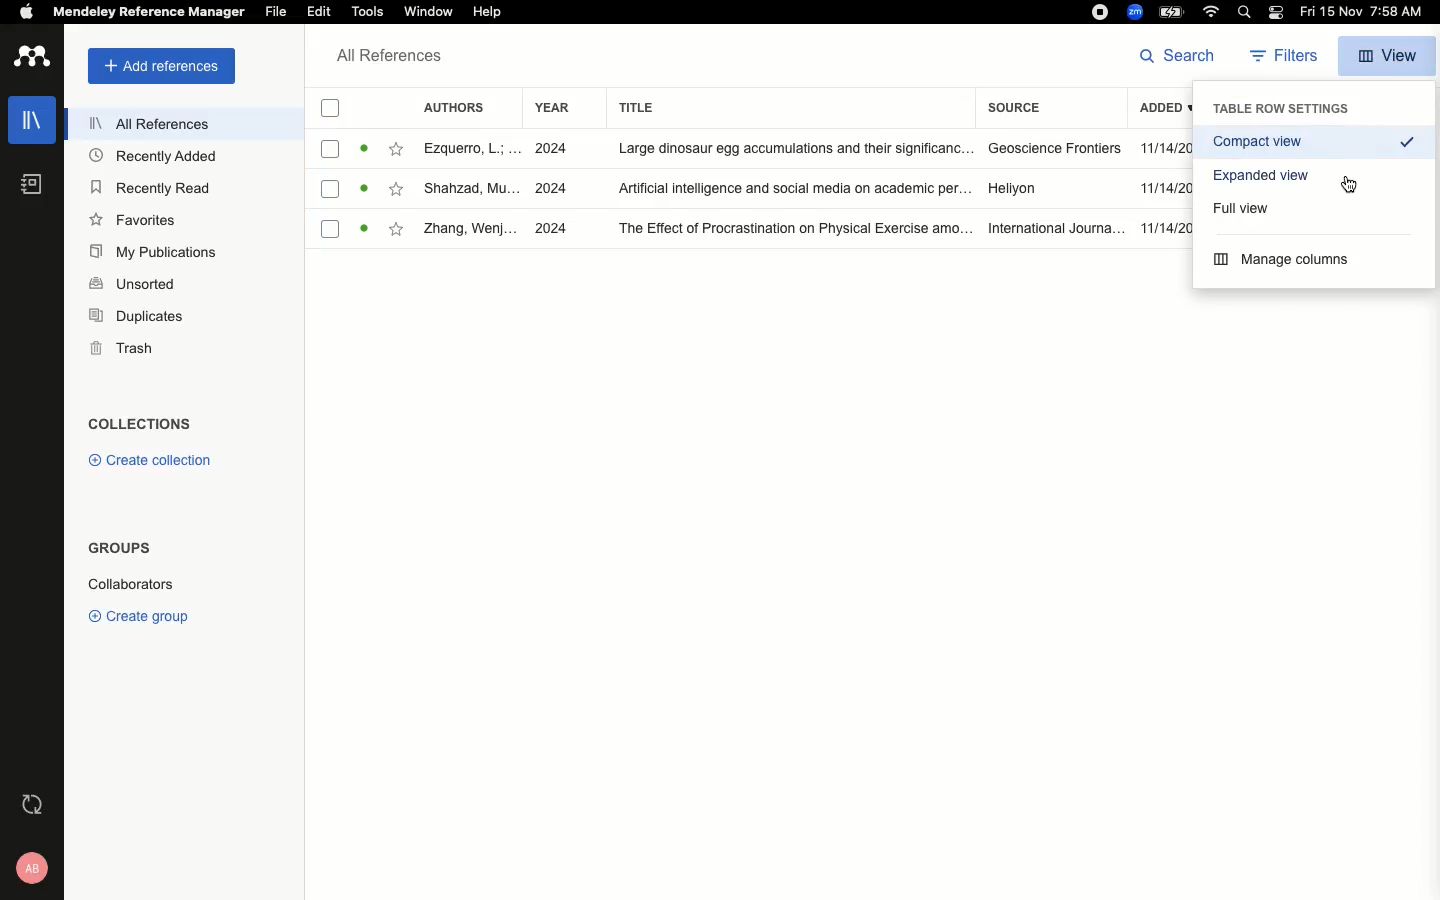 The height and width of the screenshot is (900, 1440). Describe the element at coordinates (1349, 185) in the screenshot. I see `click` at that location.